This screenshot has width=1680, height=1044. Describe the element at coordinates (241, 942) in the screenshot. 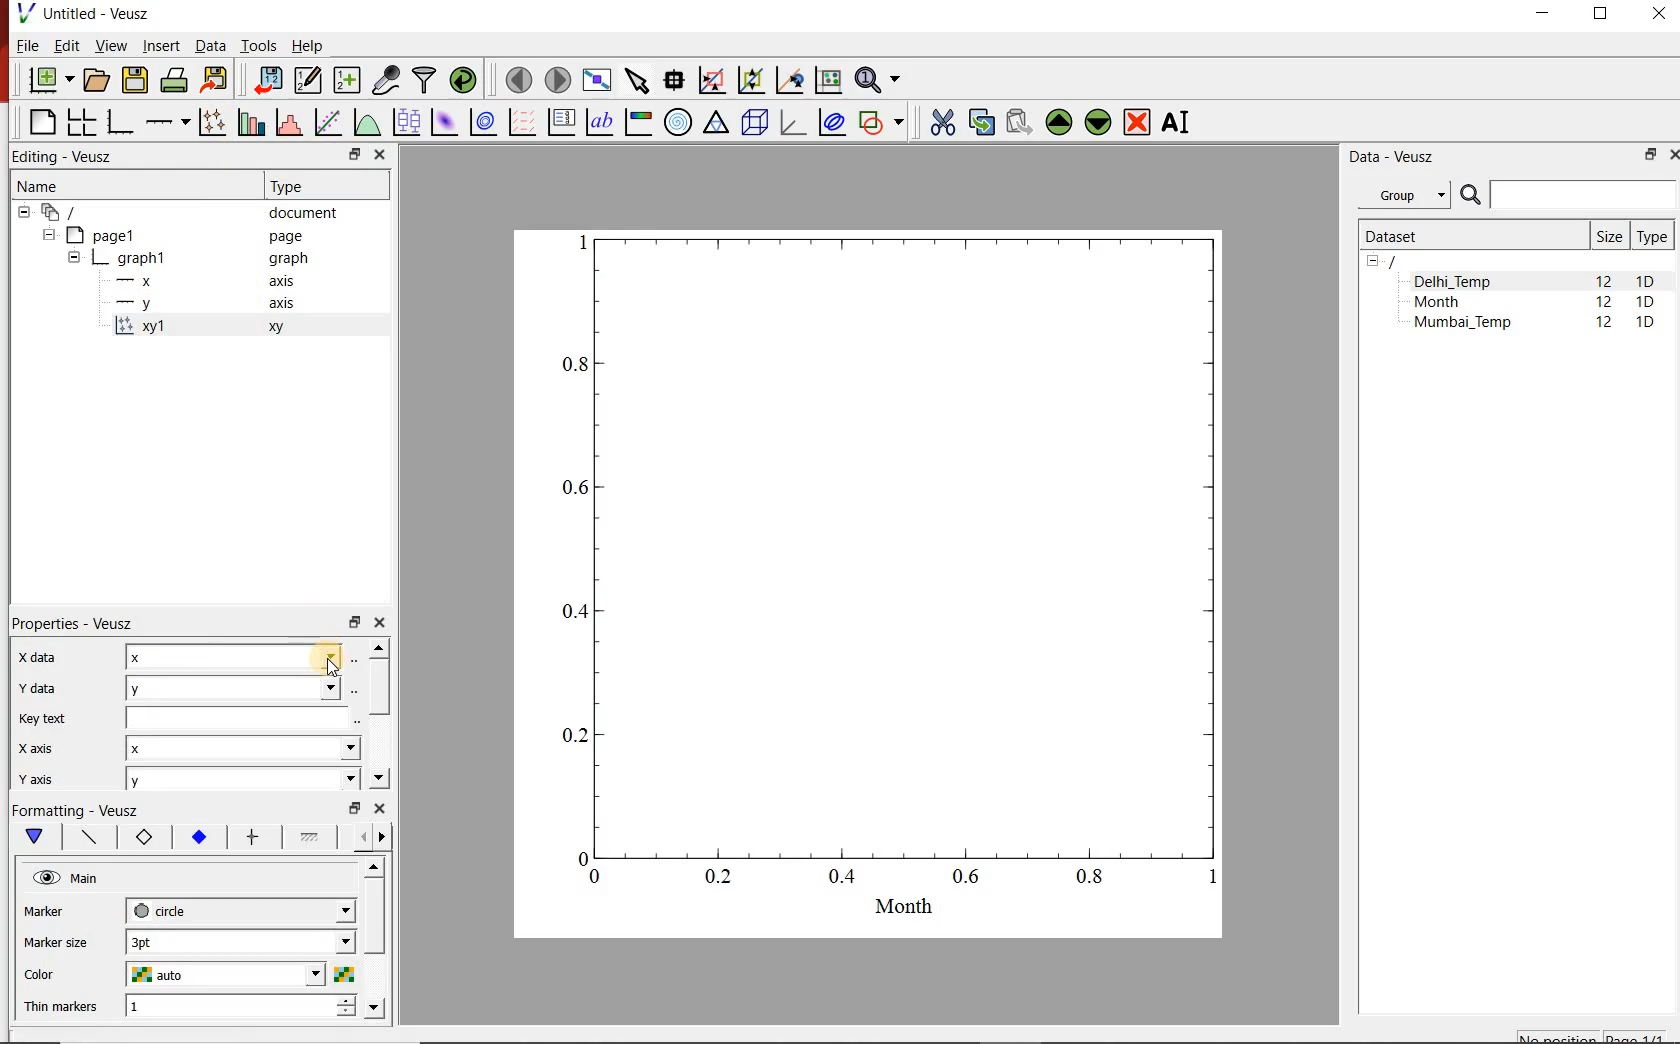

I see `3pt` at that location.